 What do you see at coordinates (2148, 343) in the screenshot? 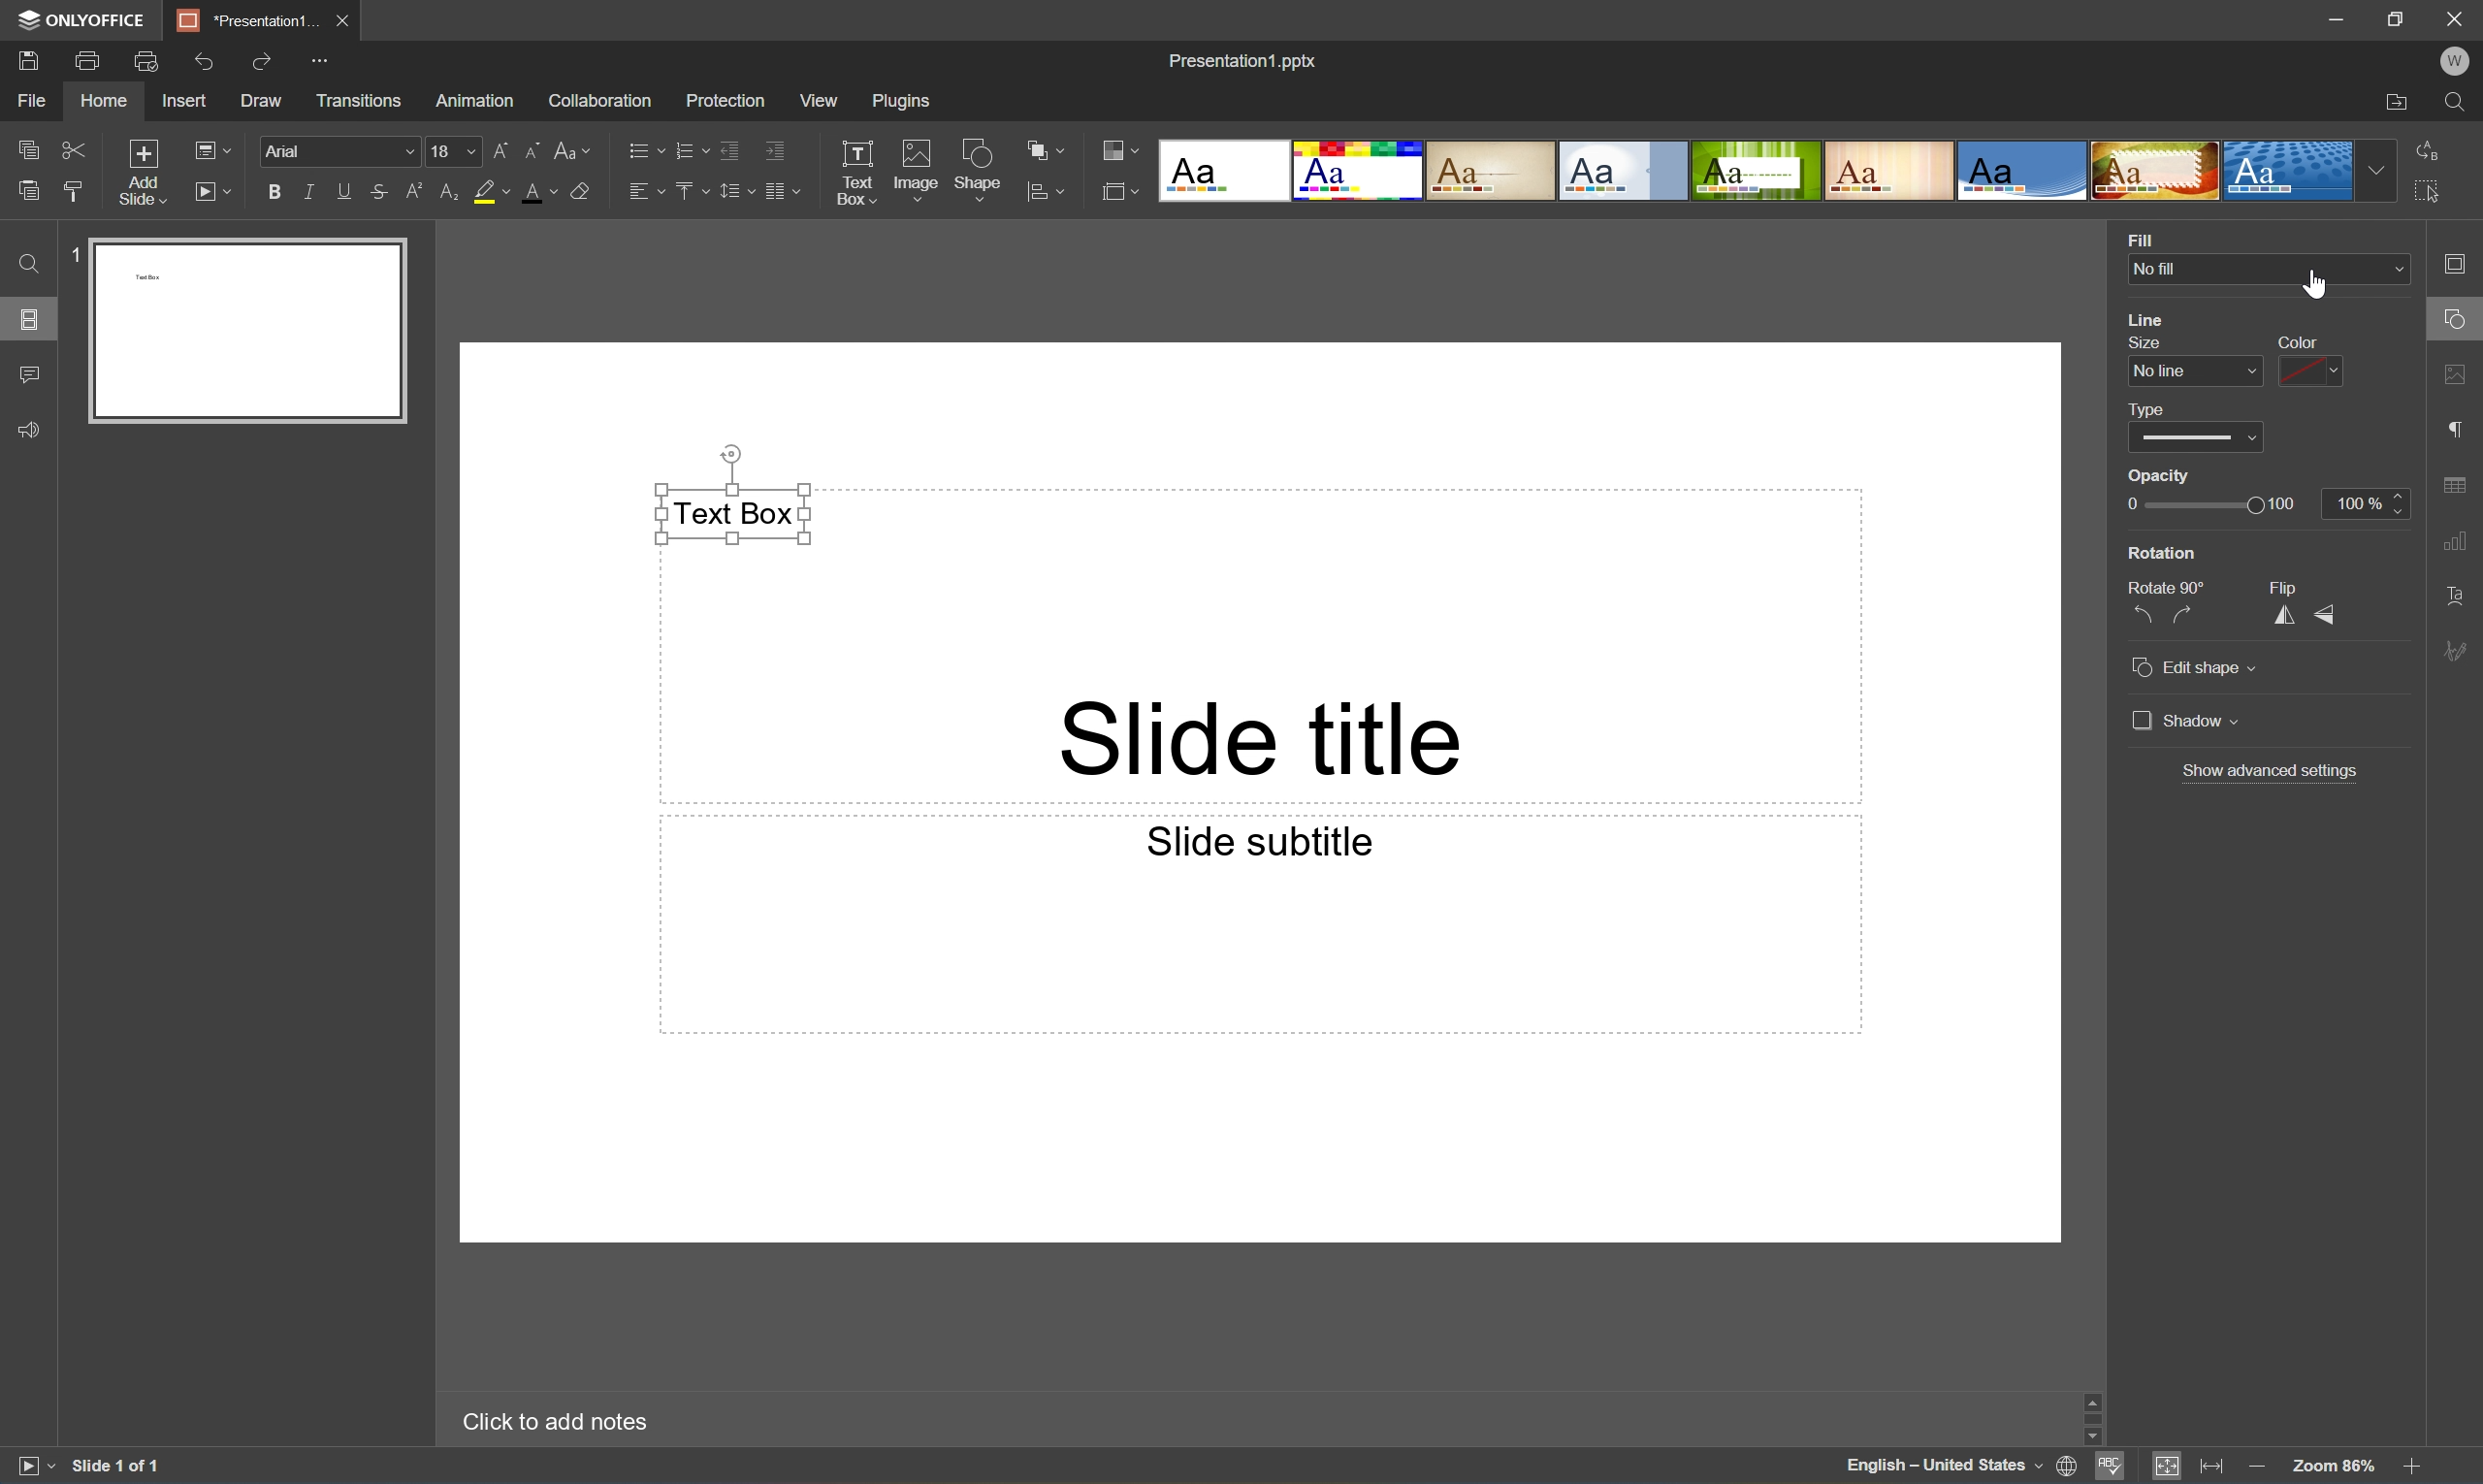
I see `Size` at bounding box center [2148, 343].